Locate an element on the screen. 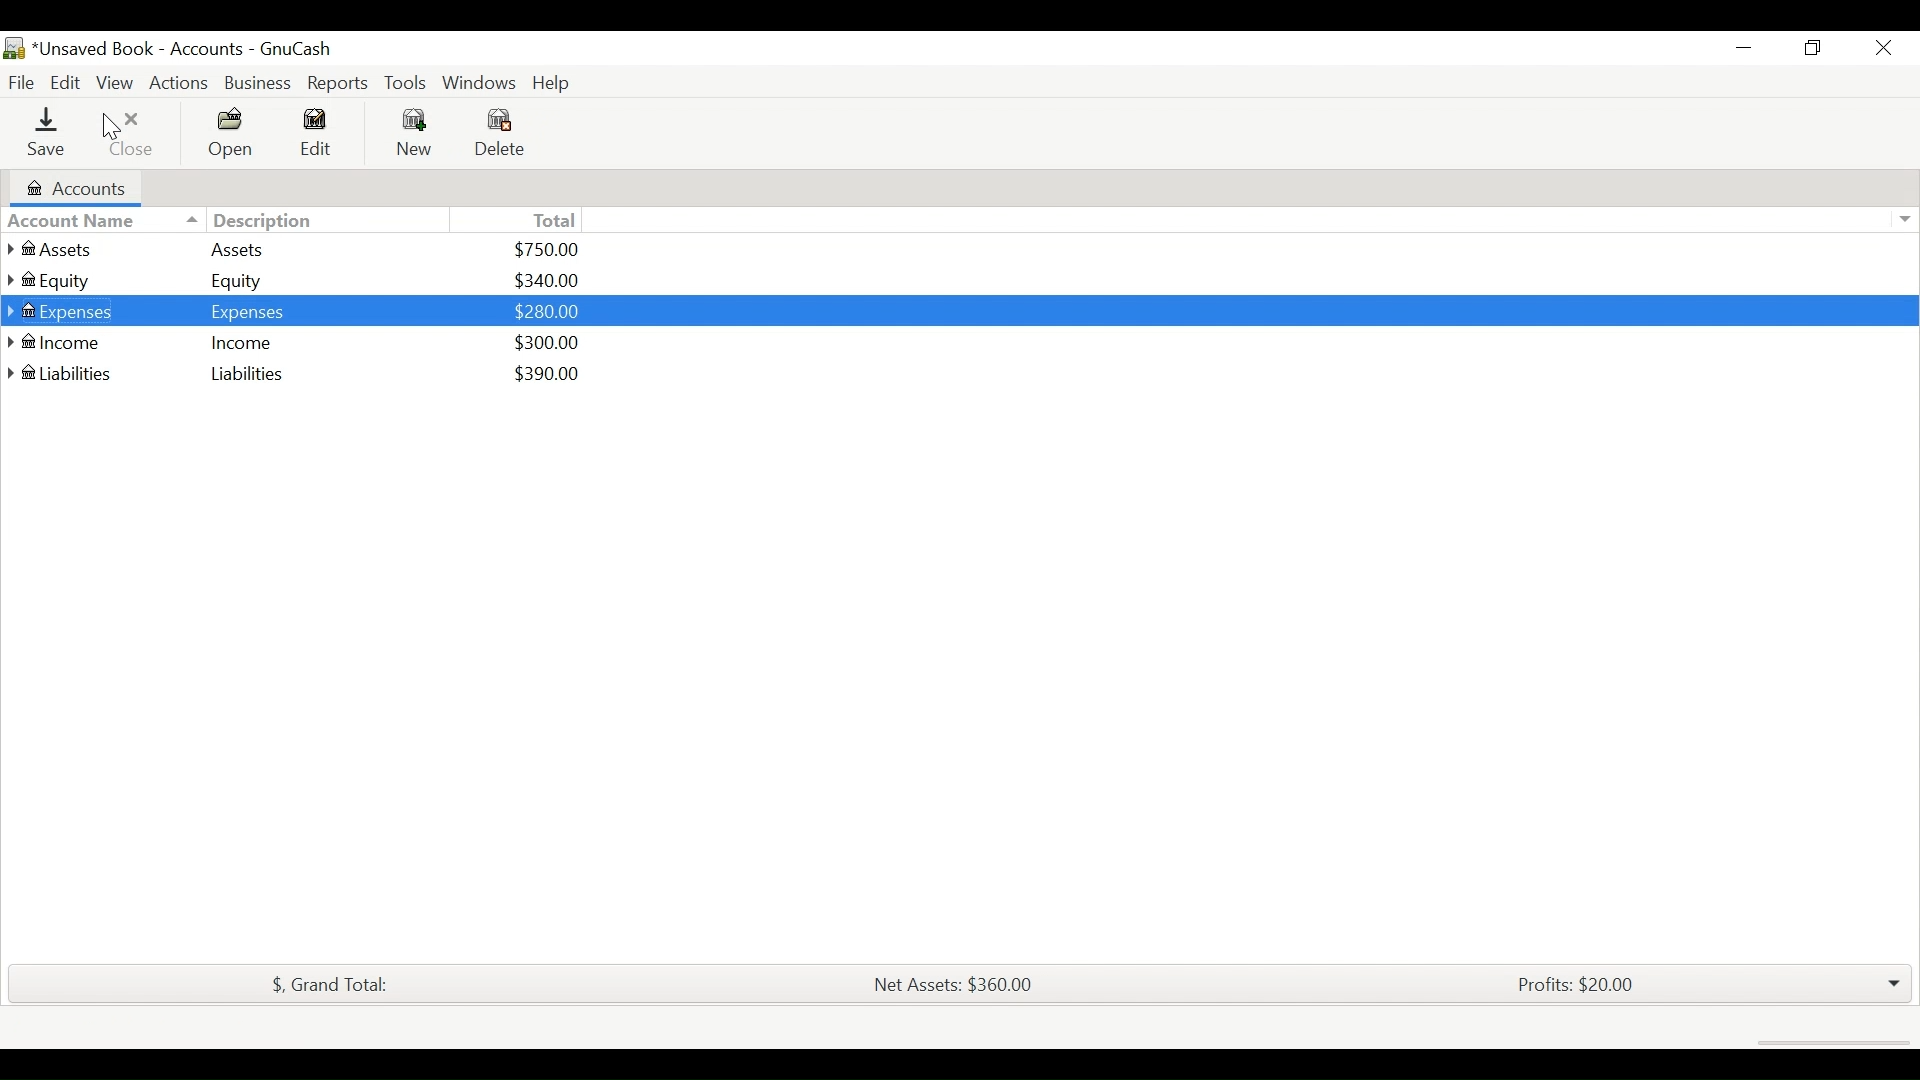  liabilities is located at coordinates (71, 376).